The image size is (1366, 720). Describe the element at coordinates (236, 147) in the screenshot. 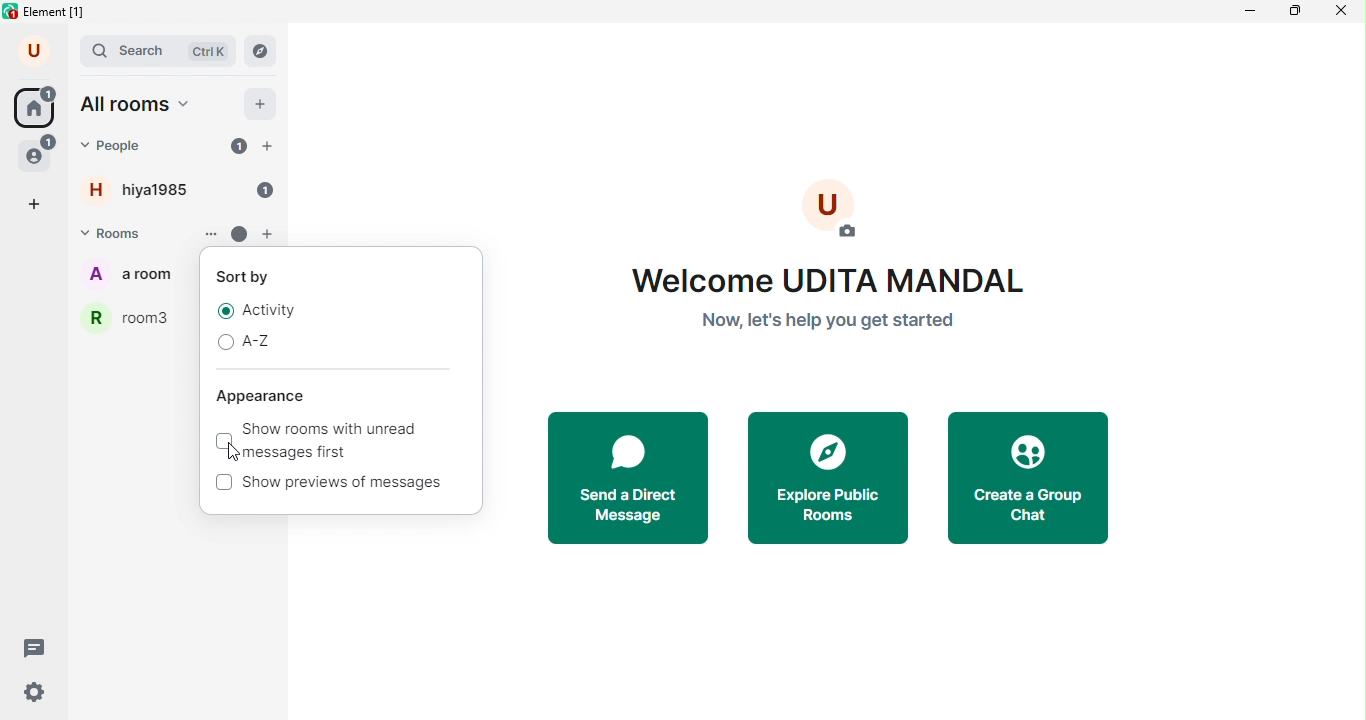

I see `unread 1 message` at that location.